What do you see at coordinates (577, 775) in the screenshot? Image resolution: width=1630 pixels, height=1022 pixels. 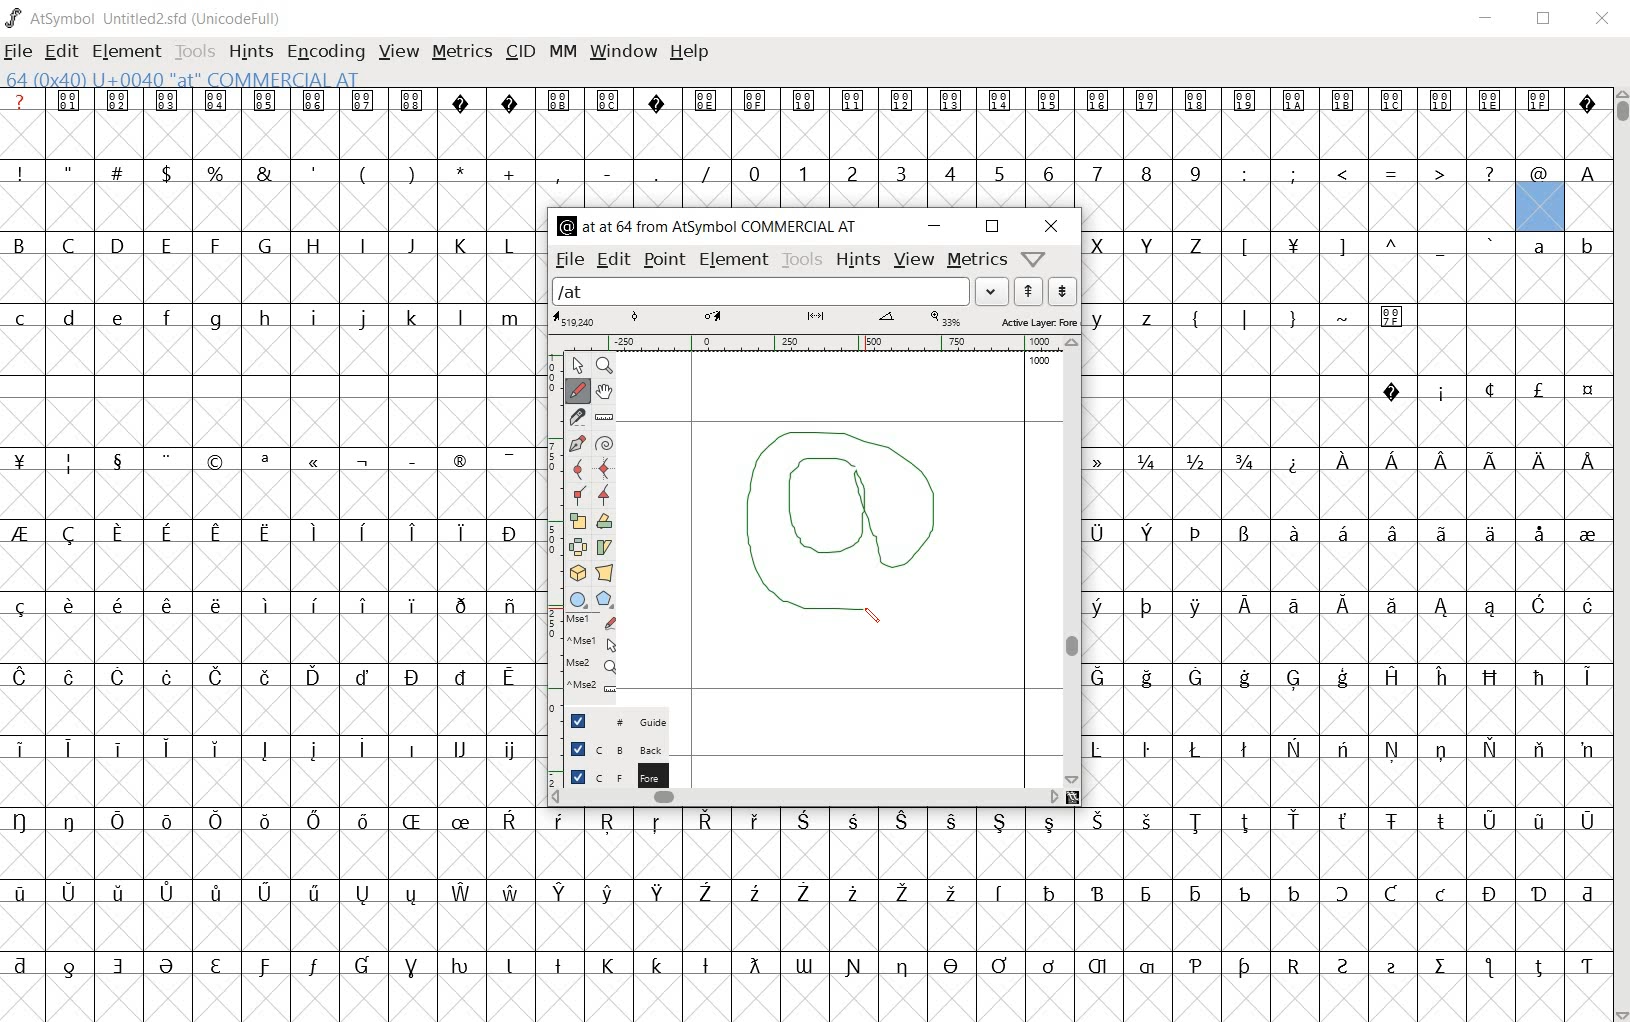 I see `checkbox` at bounding box center [577, 775].